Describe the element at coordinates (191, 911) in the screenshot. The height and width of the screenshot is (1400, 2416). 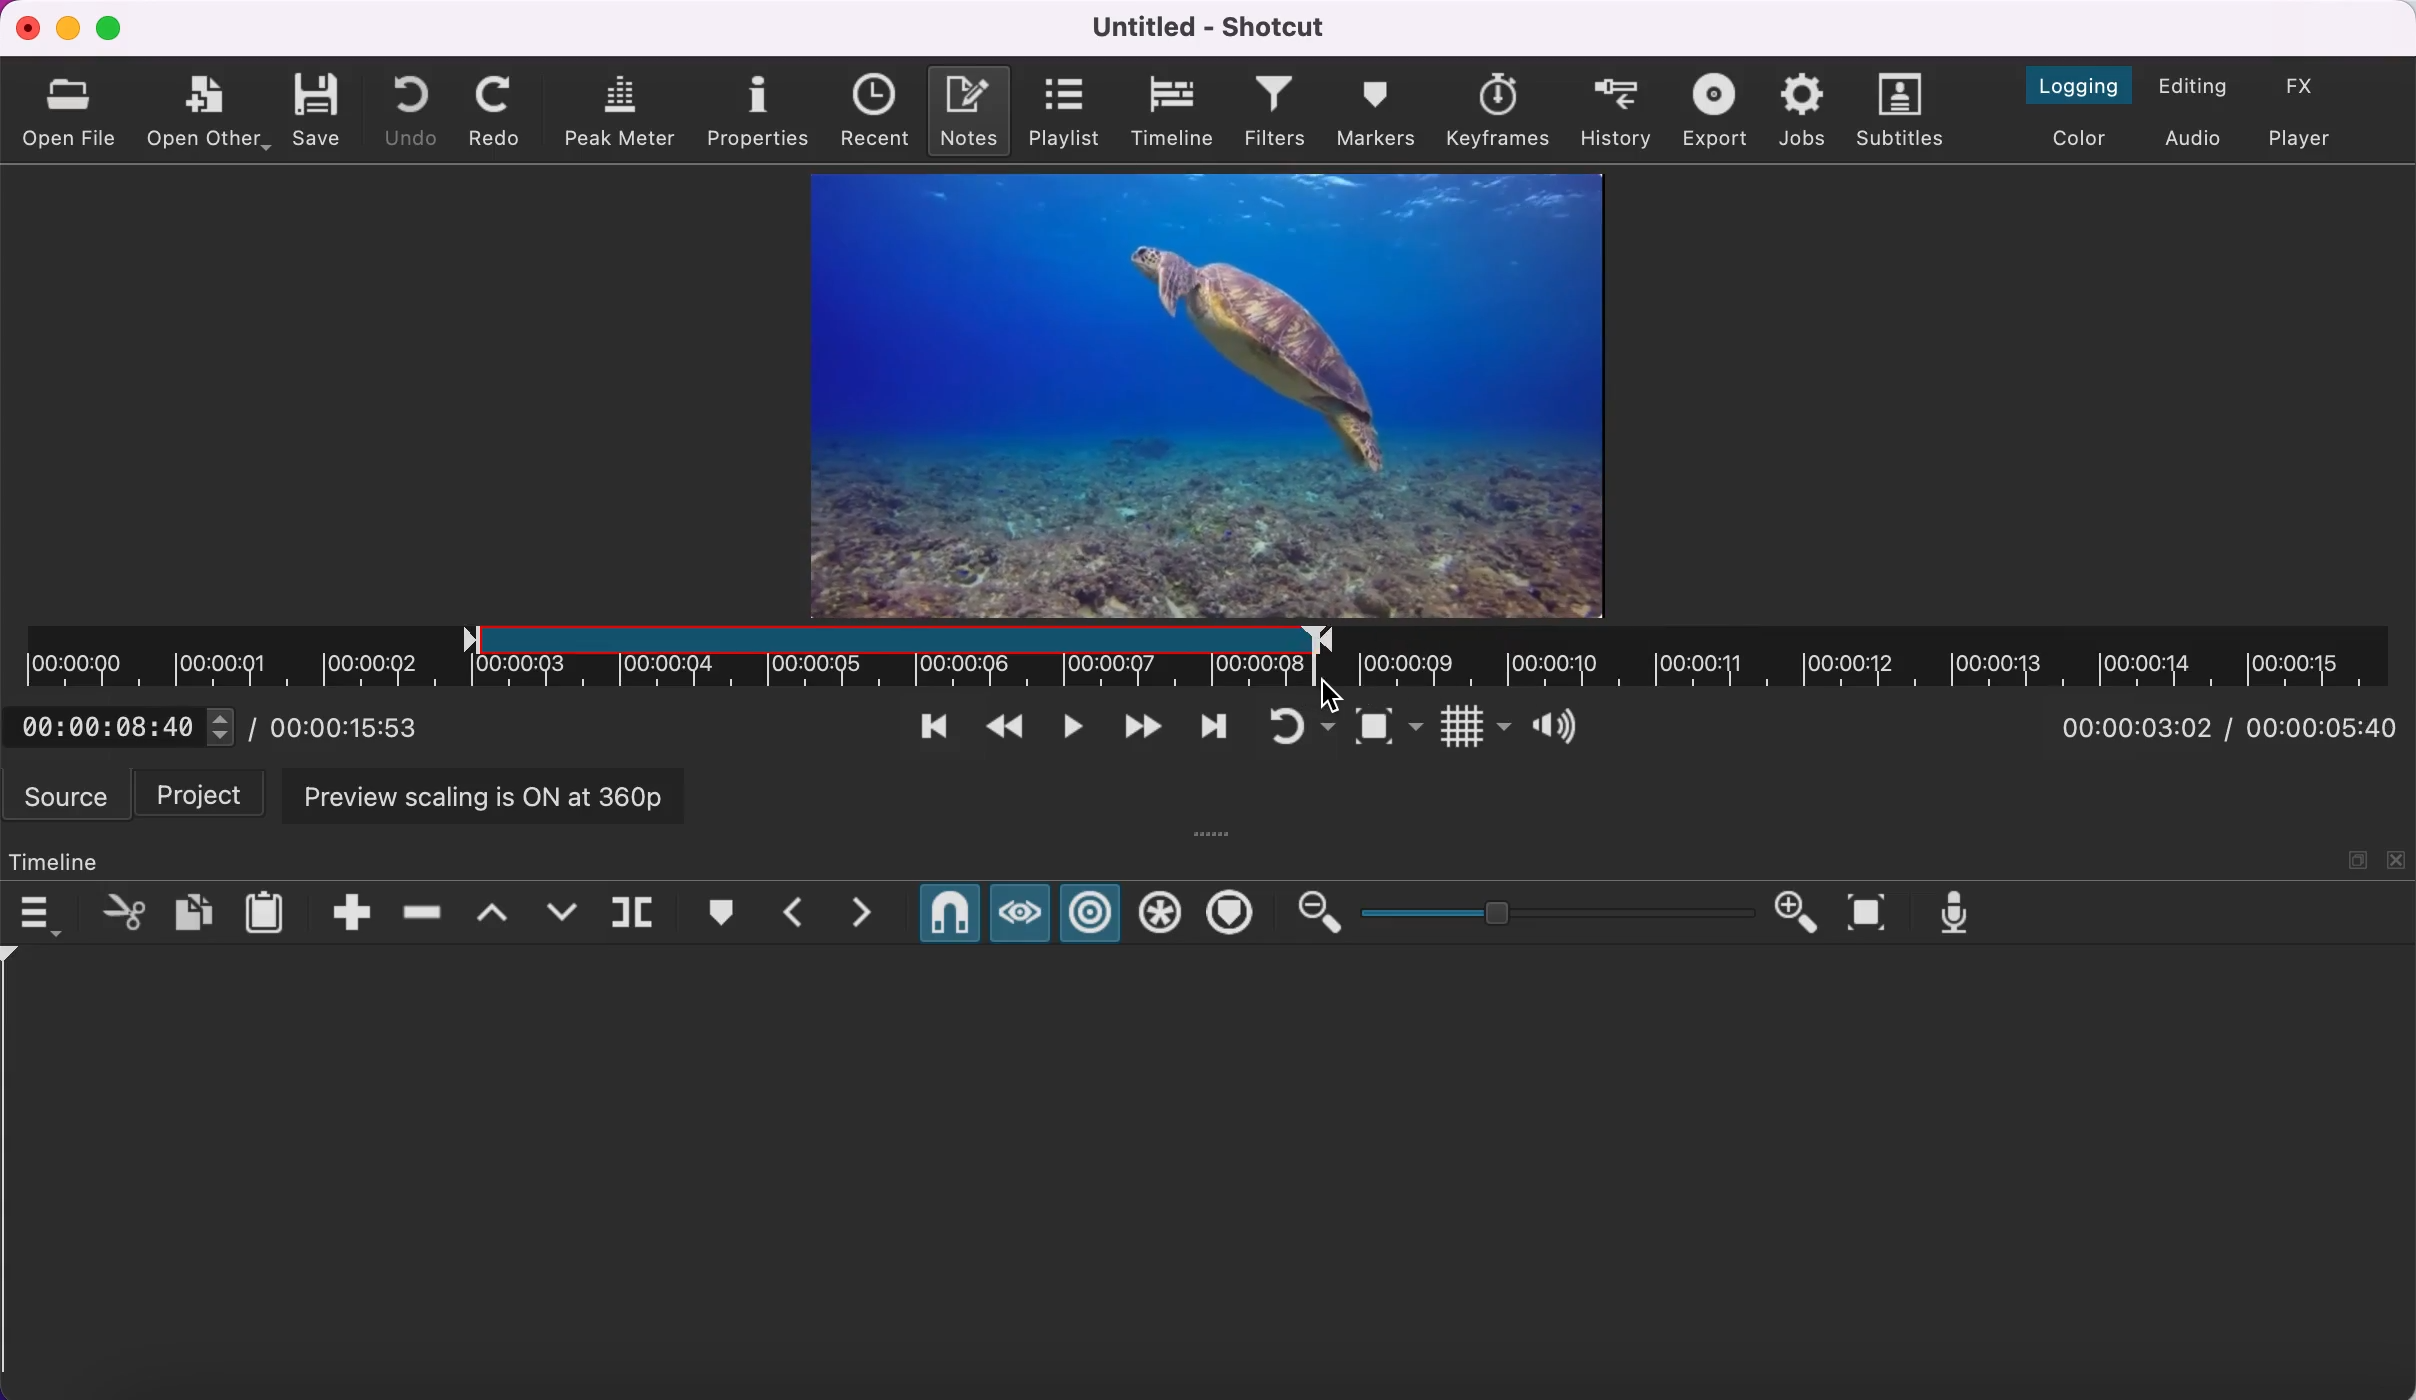
I see `copy checked filters` at that location.